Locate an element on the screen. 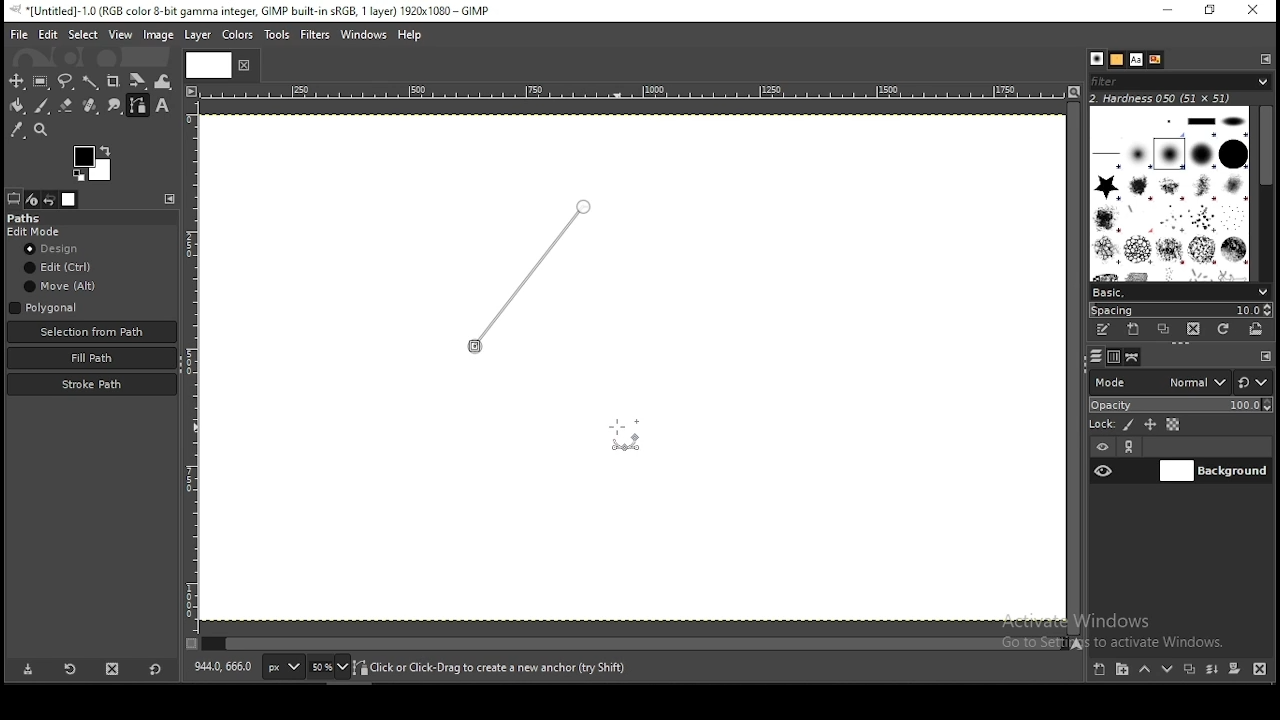 The image size is (1280, 720). units is located at coordinates (282, 666).